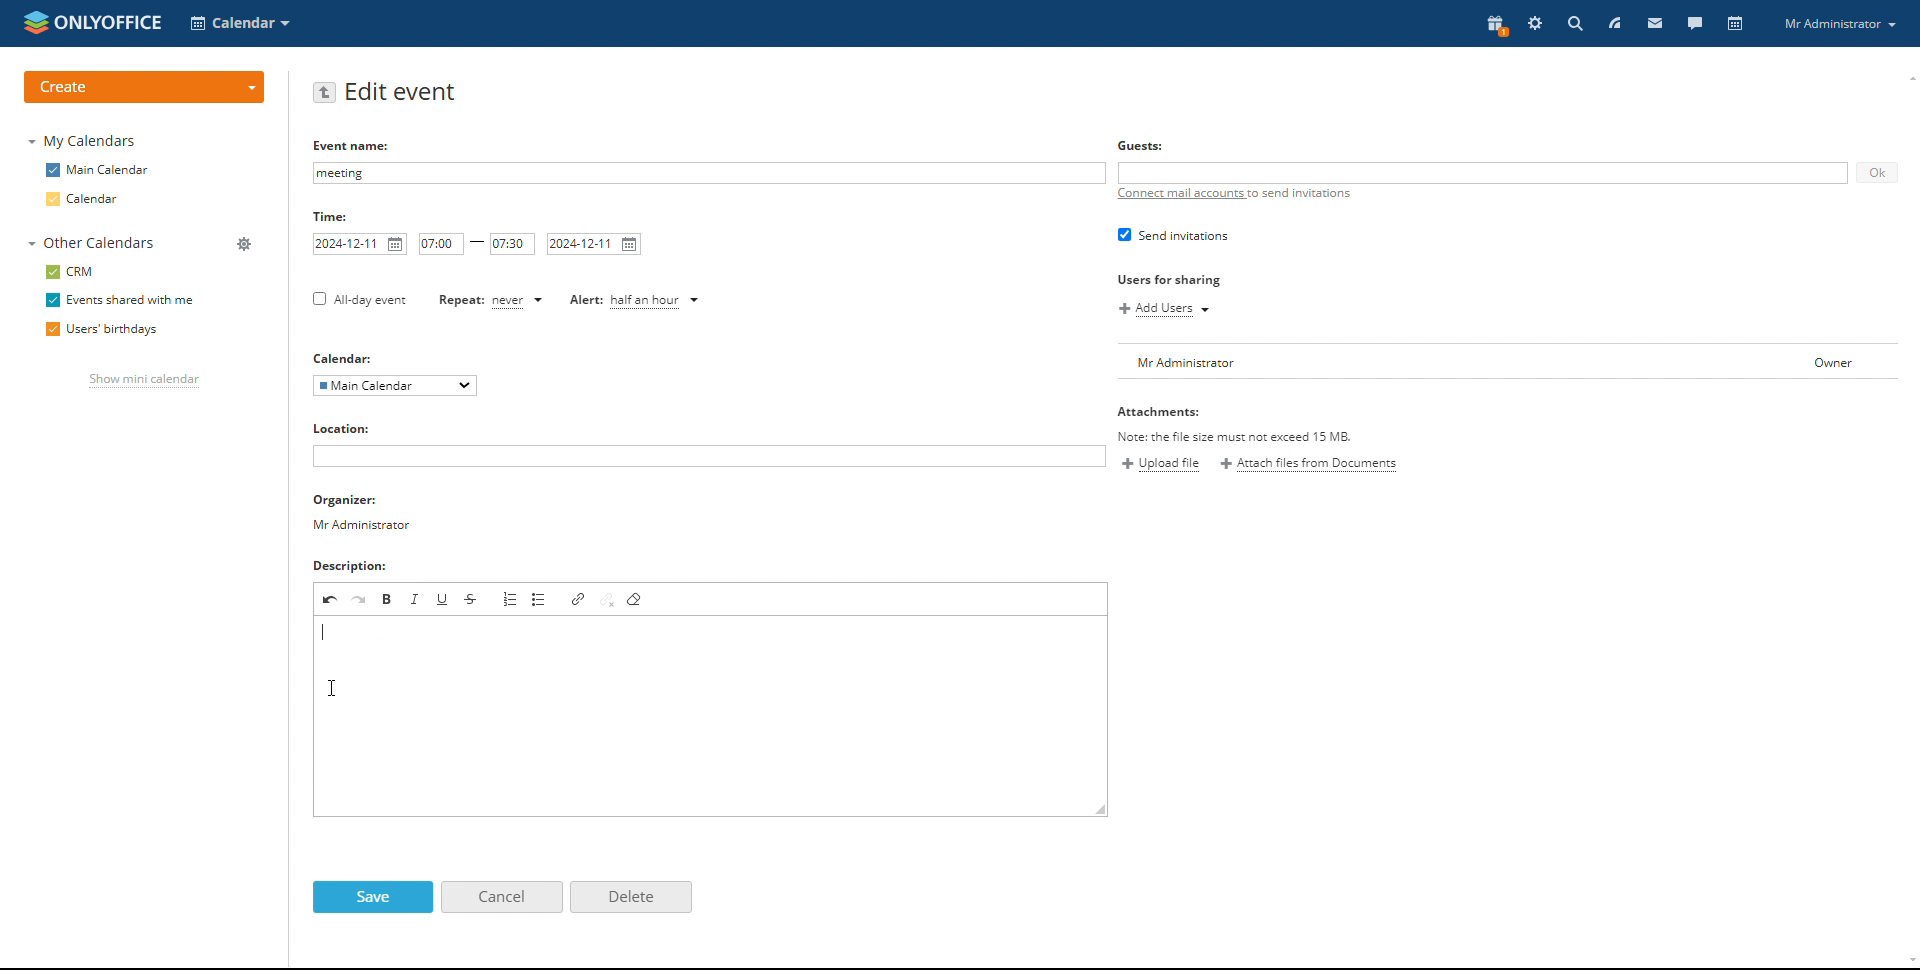  I want to click on all-day event checkbox, so click(358, 301).